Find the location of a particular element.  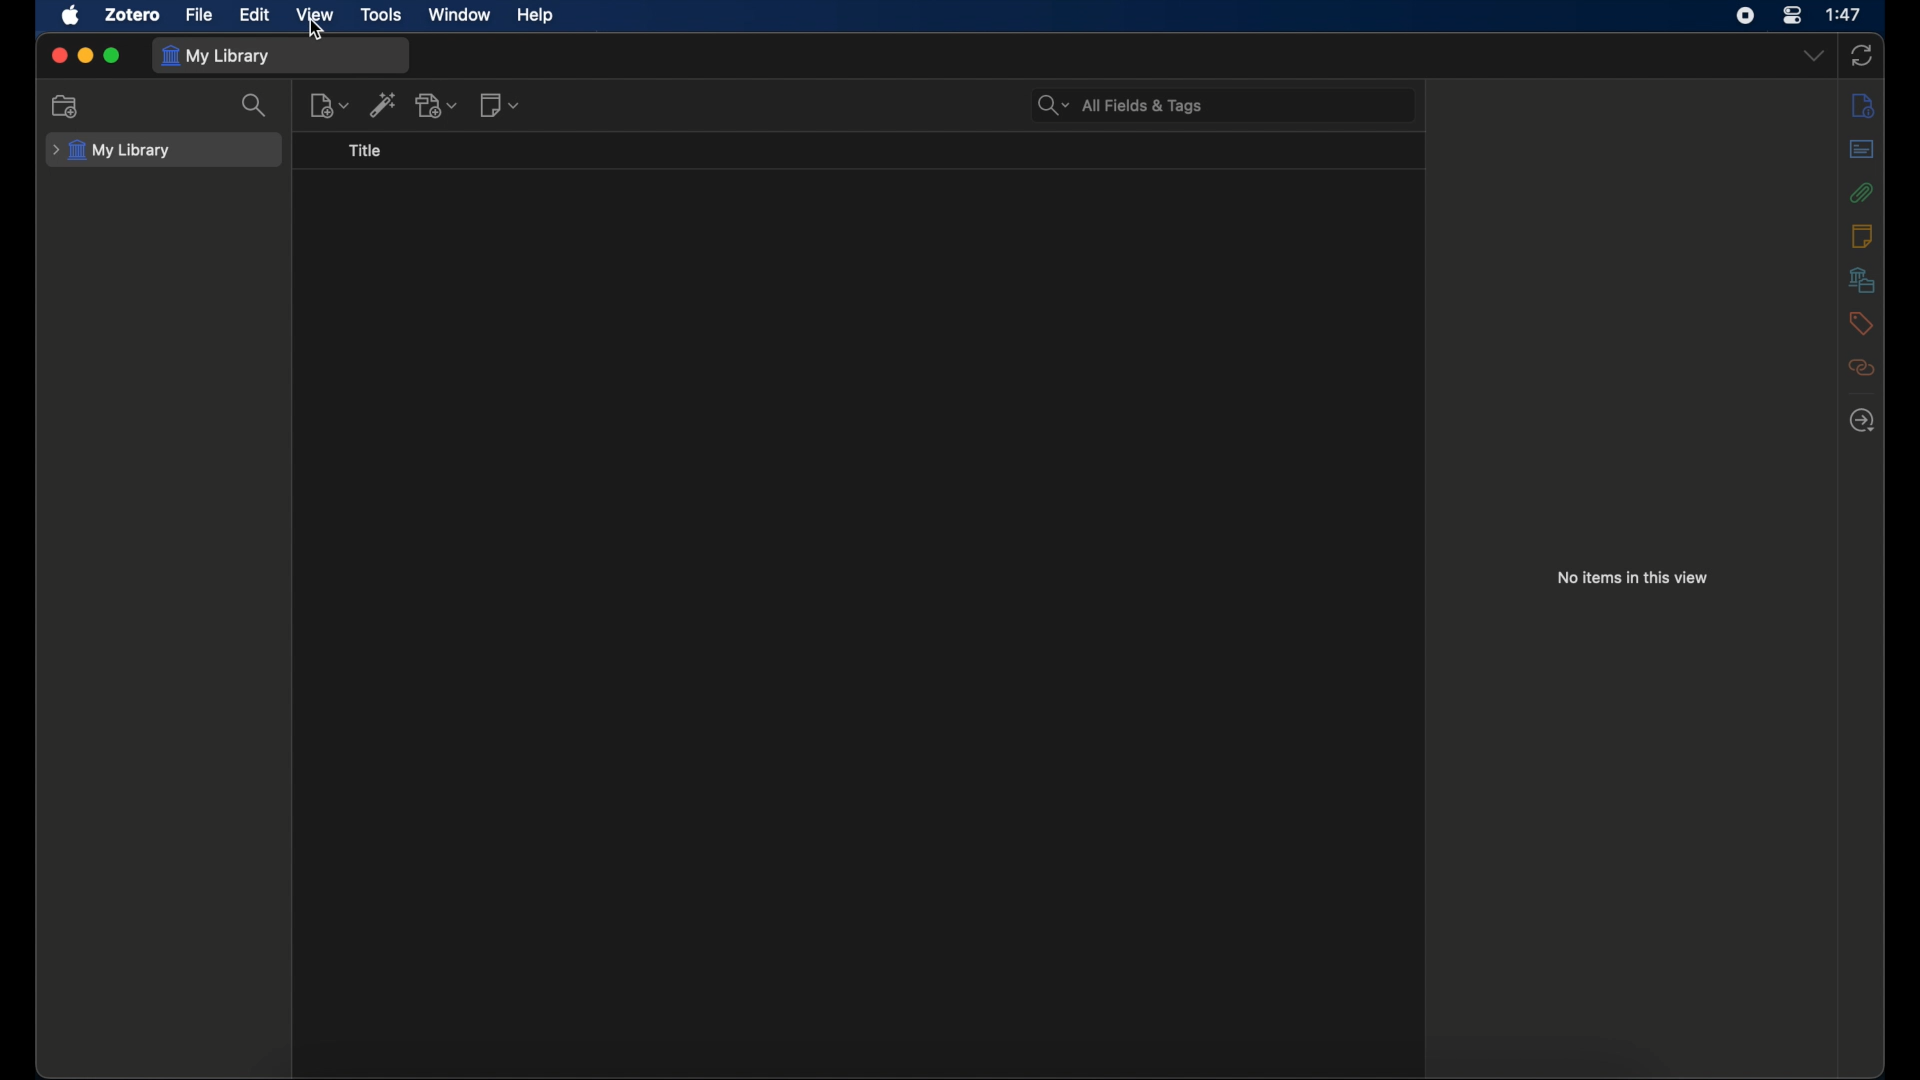

close is located at coordinates (60, 55).